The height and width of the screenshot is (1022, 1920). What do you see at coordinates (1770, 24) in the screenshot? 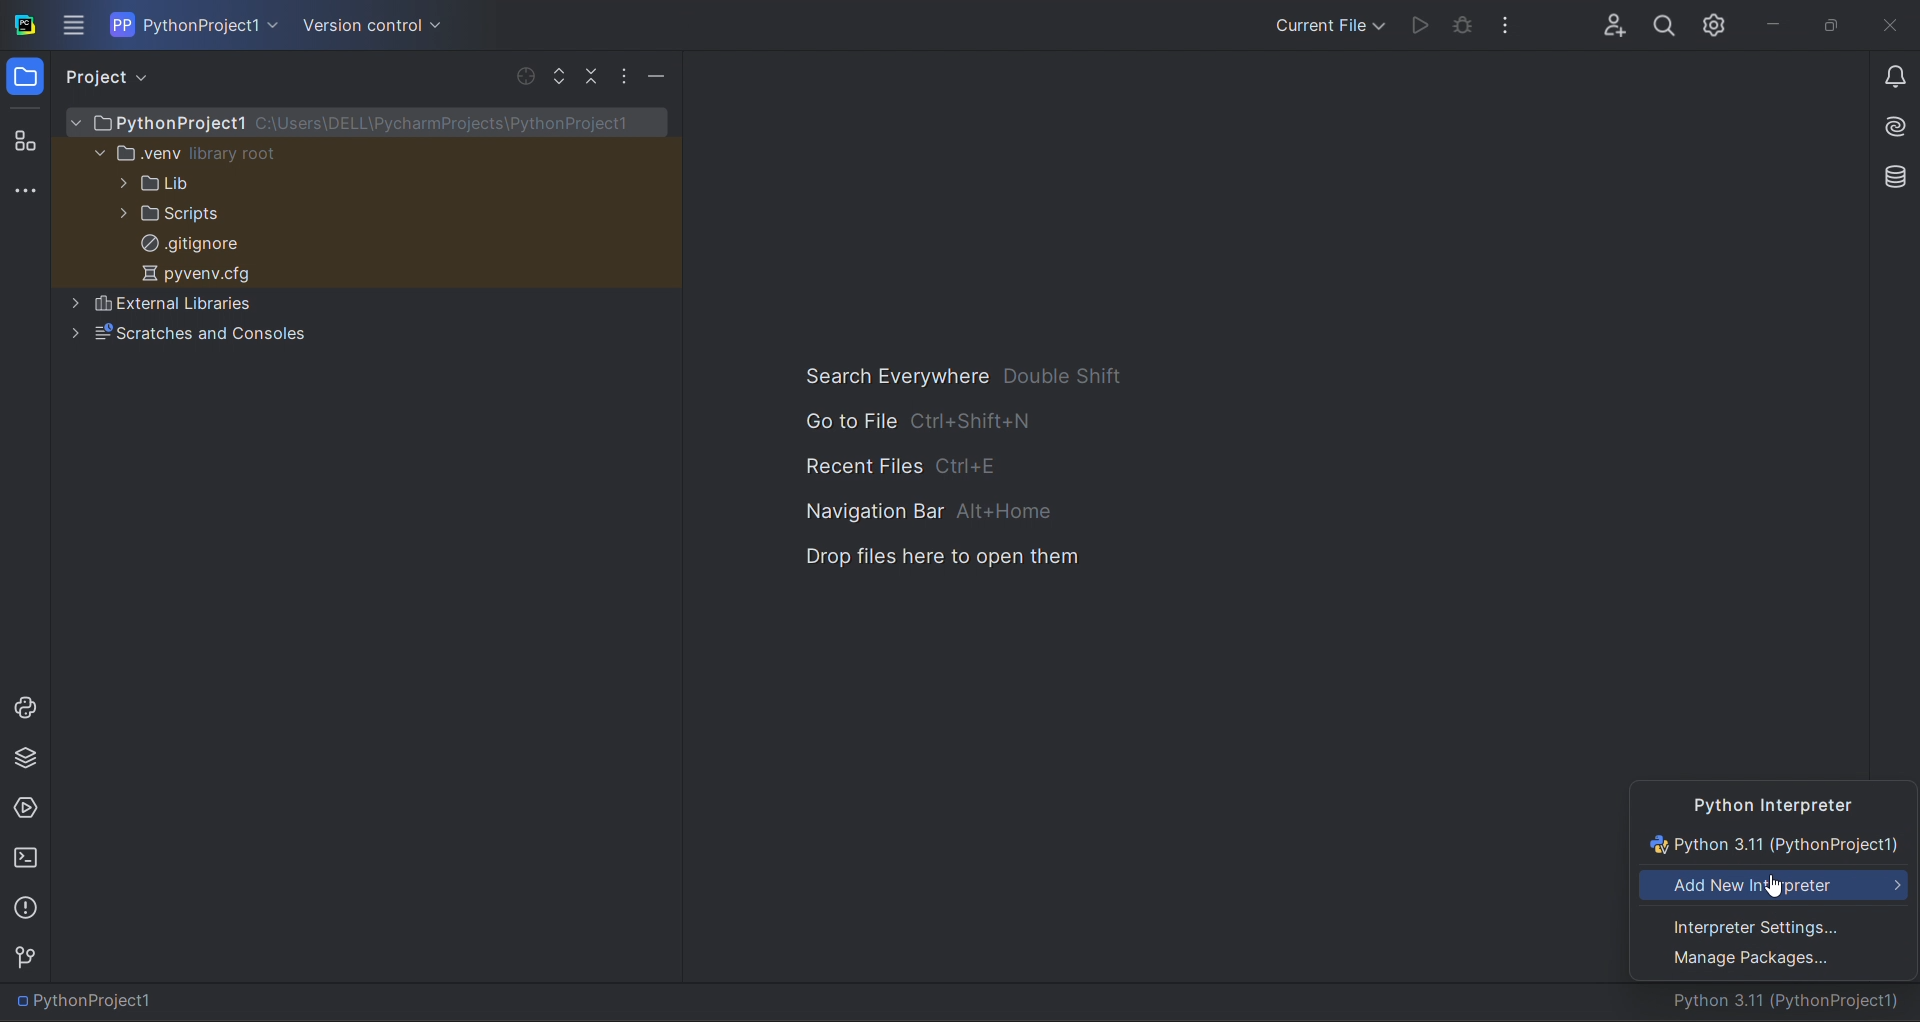
I see `minimize` at bounding box center [1770, 24].